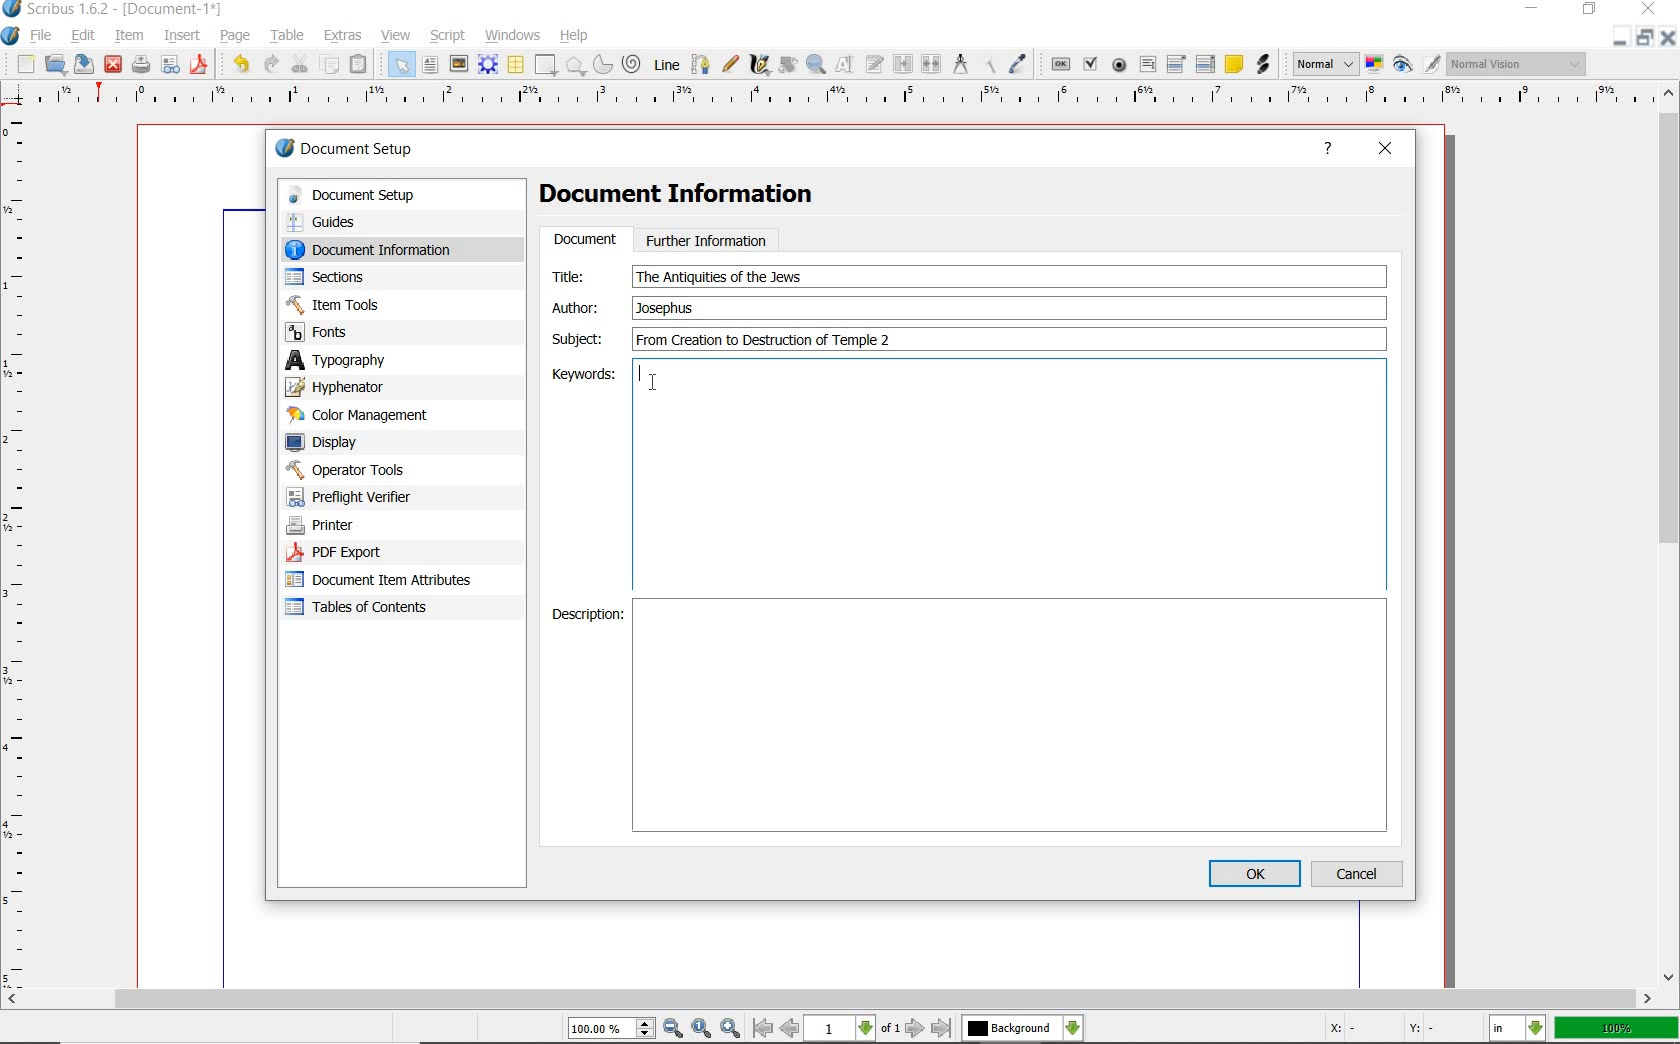  I want to click on pdf combo box, so click(1177, 65).